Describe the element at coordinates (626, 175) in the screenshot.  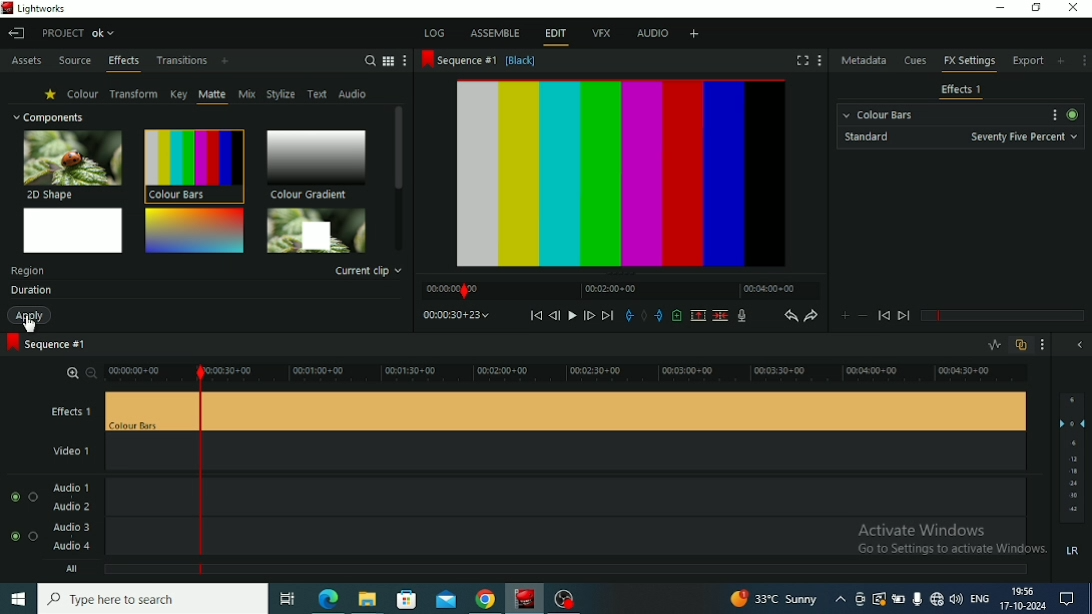
I see `Effect applied` at that location.